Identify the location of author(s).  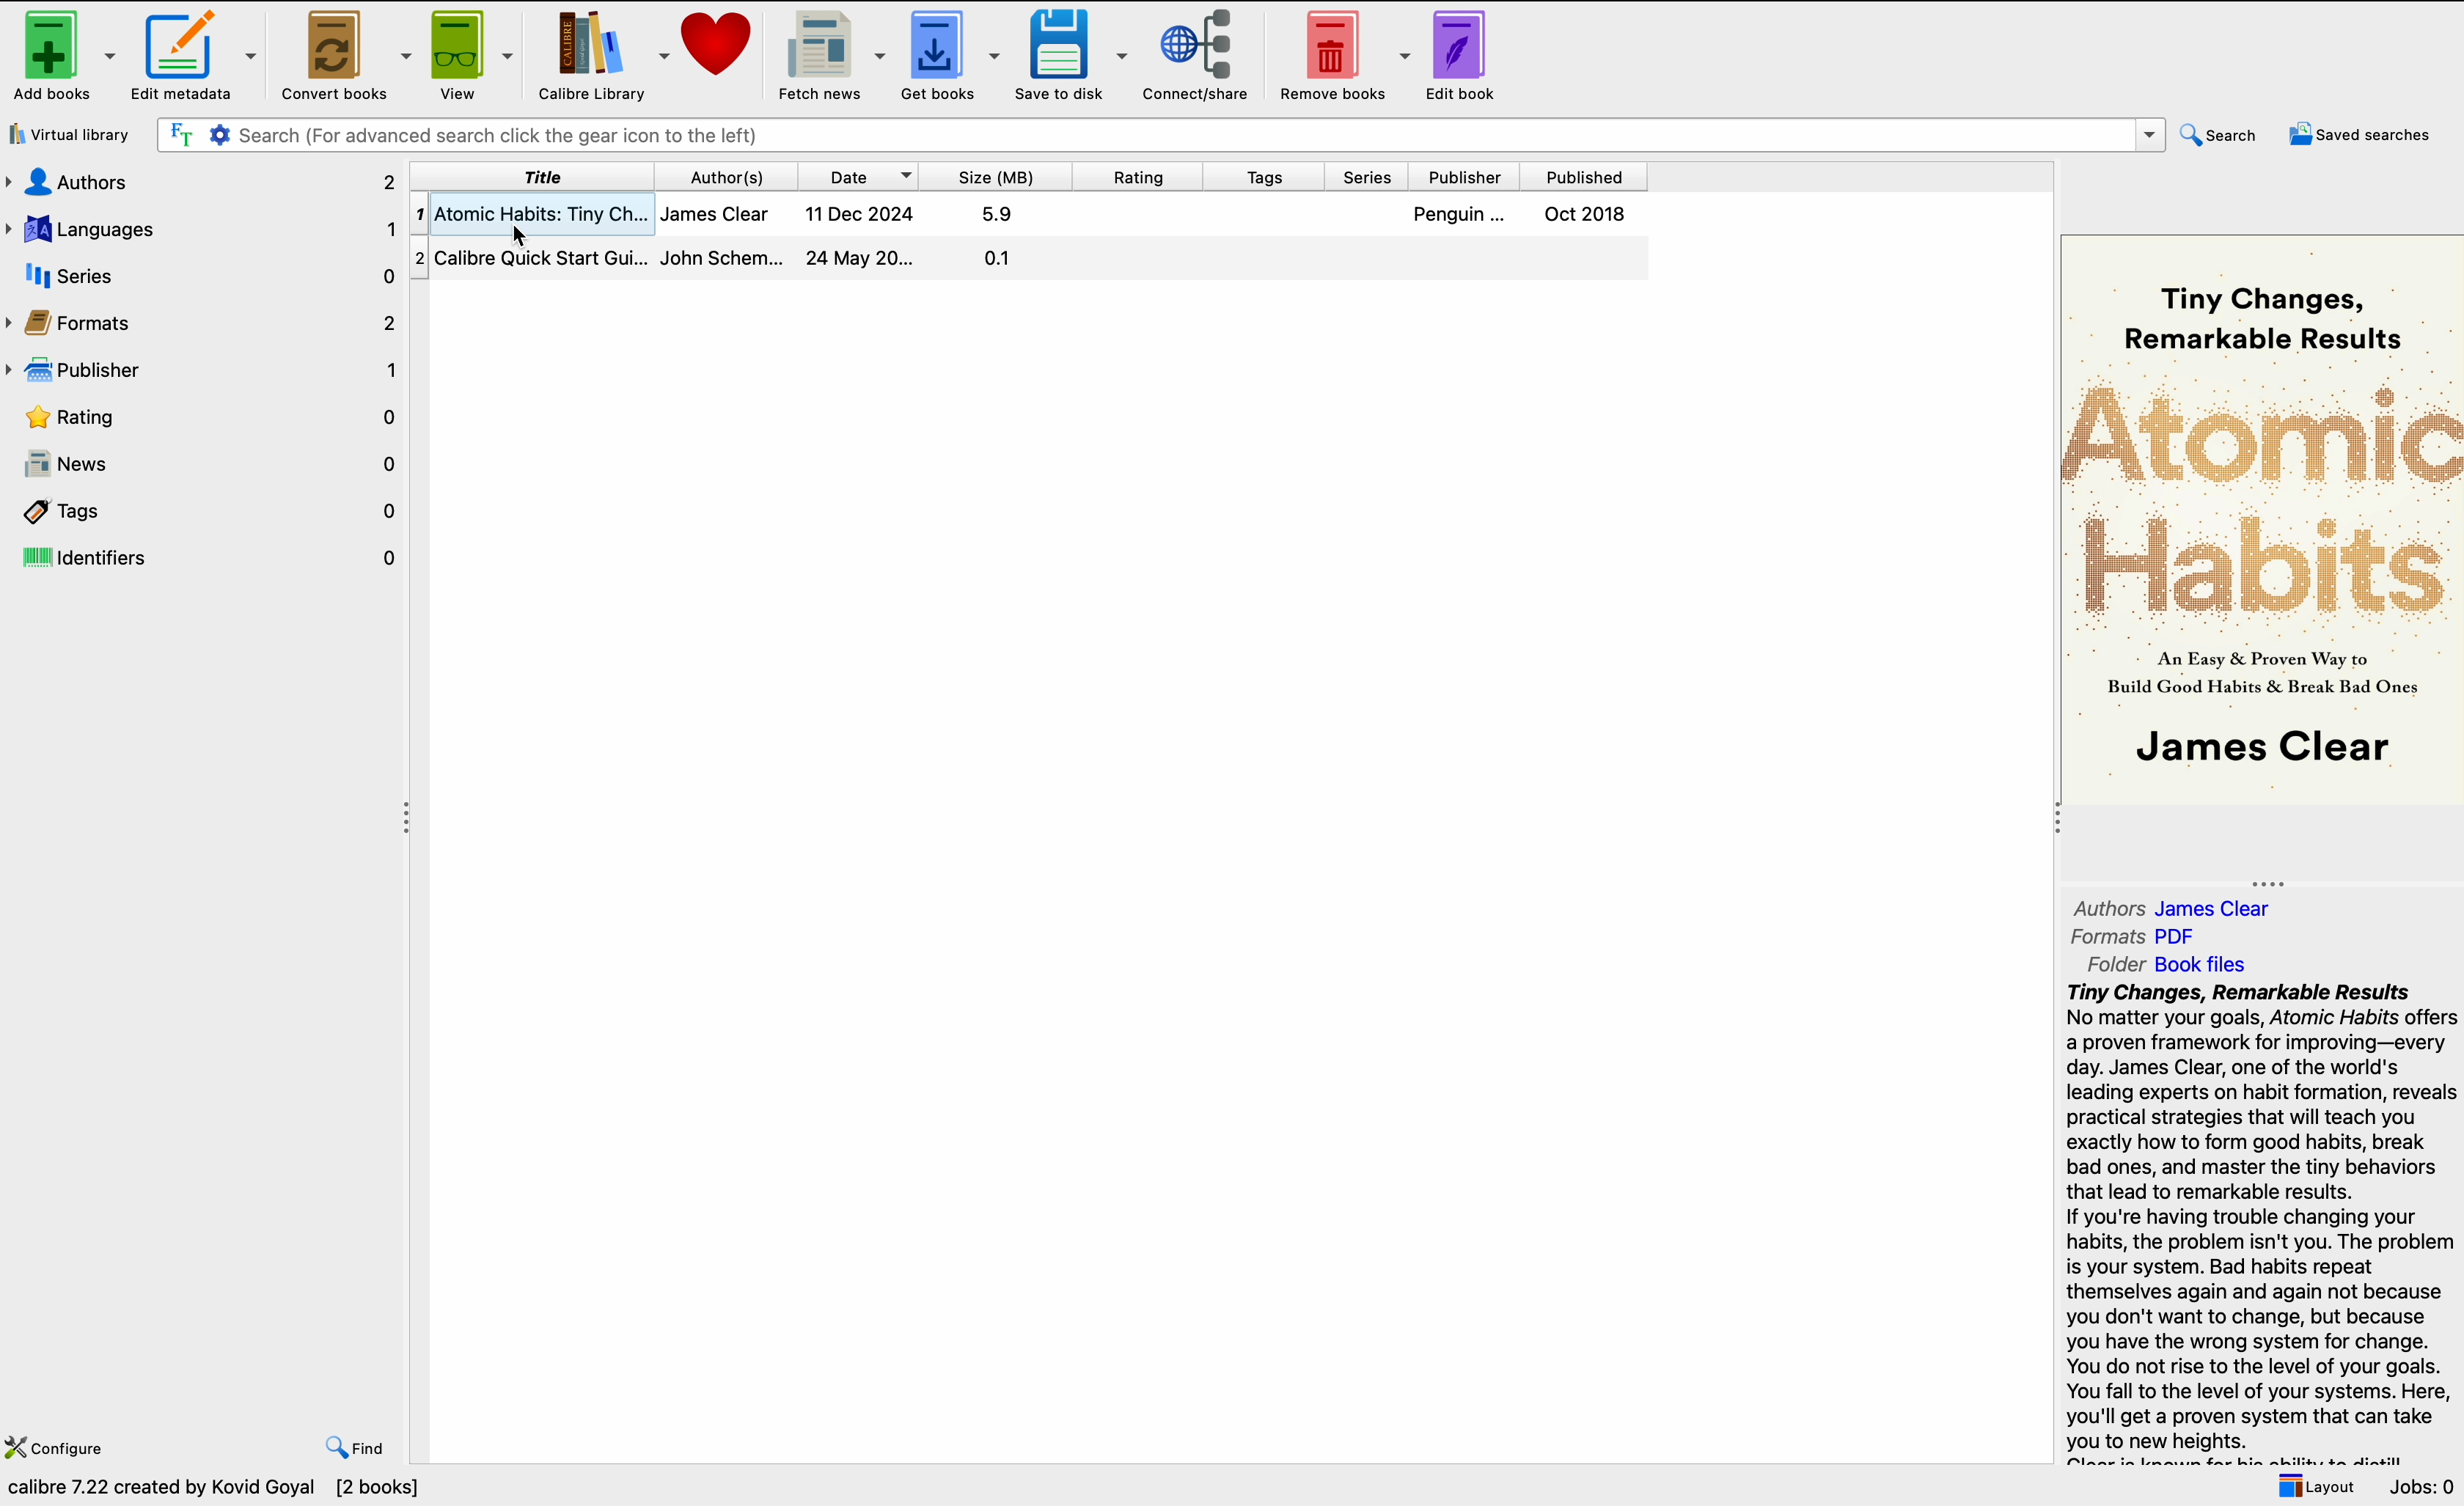
(728, 176).